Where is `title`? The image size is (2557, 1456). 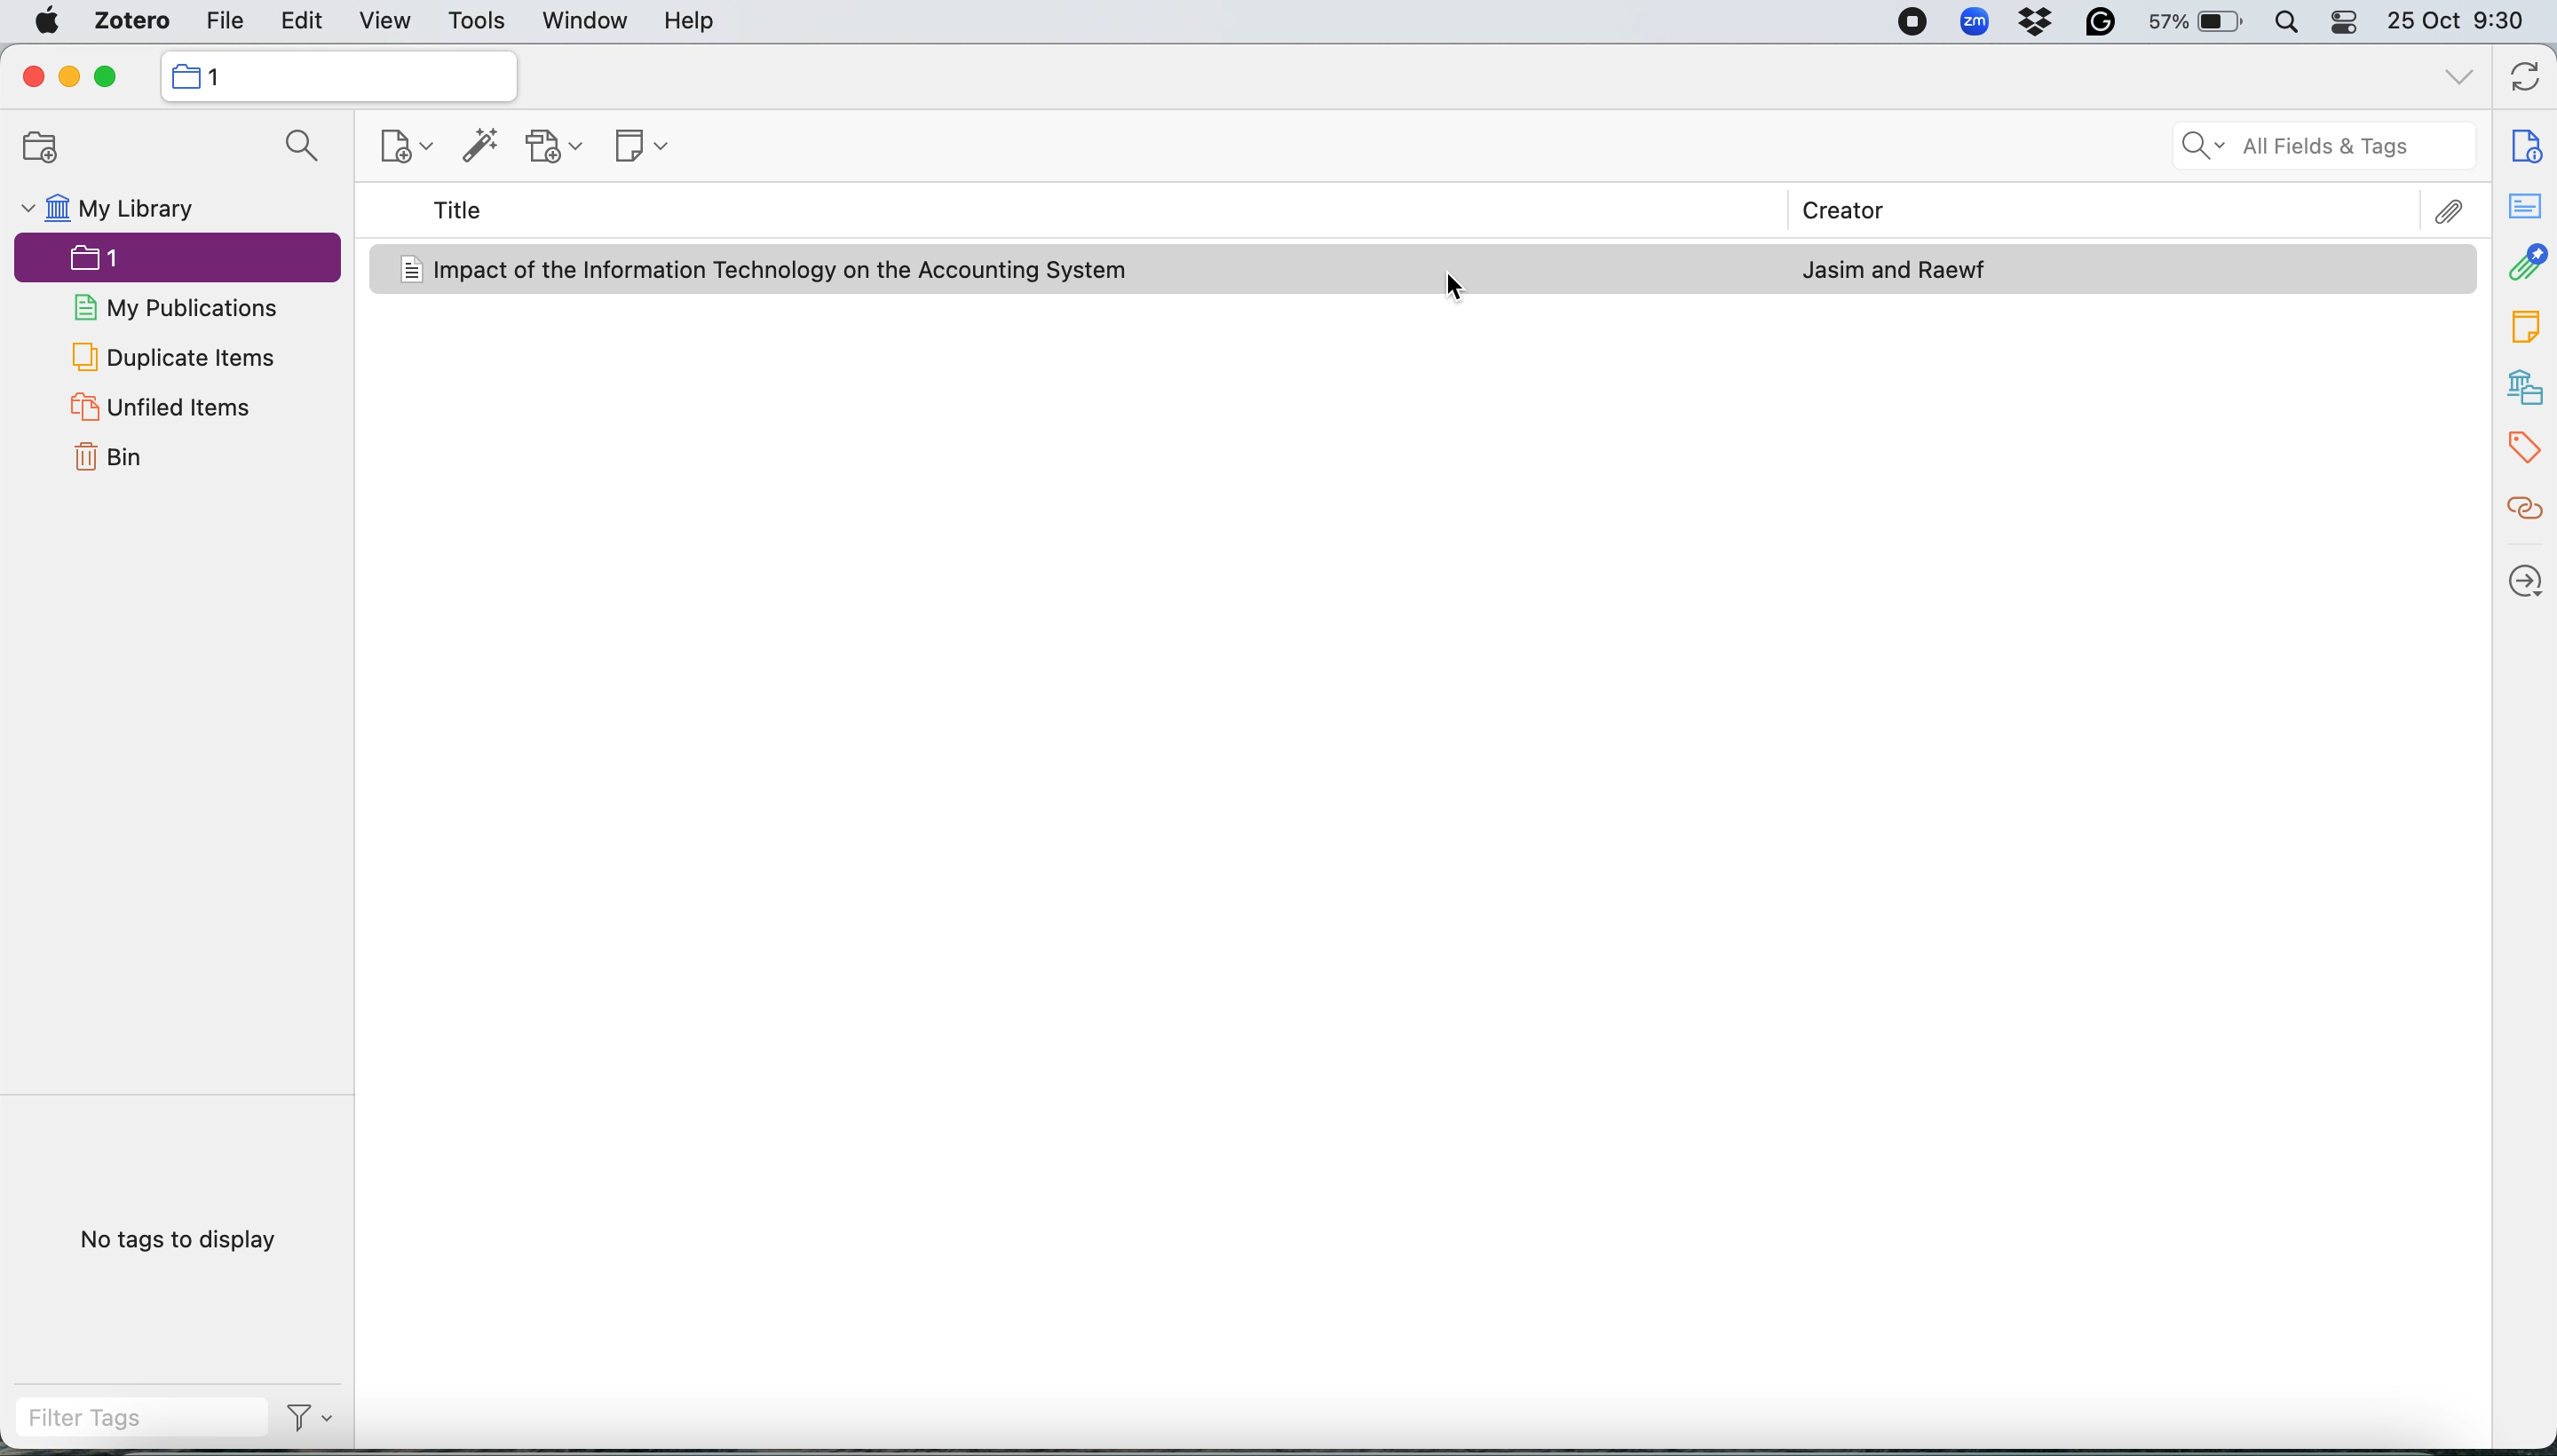
title is located at coordinates (461, 210).